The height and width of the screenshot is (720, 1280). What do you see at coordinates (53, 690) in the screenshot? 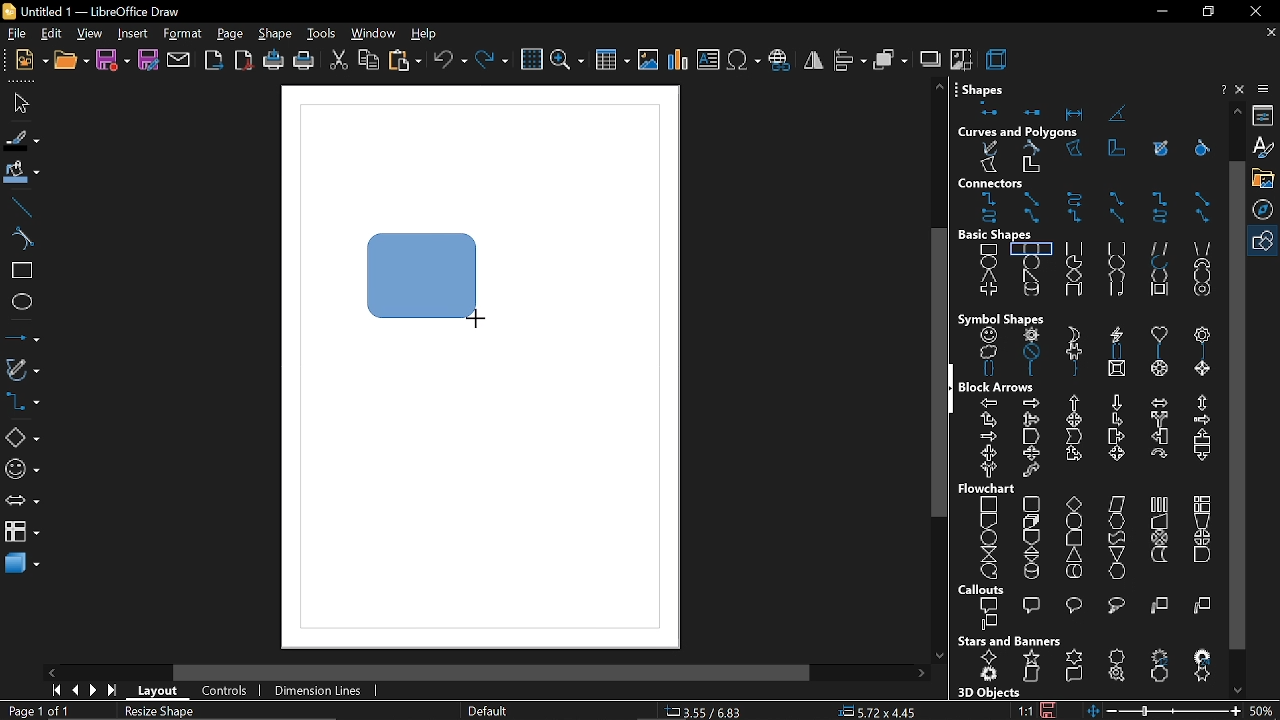
I see `go to first page` at bounding box center [53, 690].